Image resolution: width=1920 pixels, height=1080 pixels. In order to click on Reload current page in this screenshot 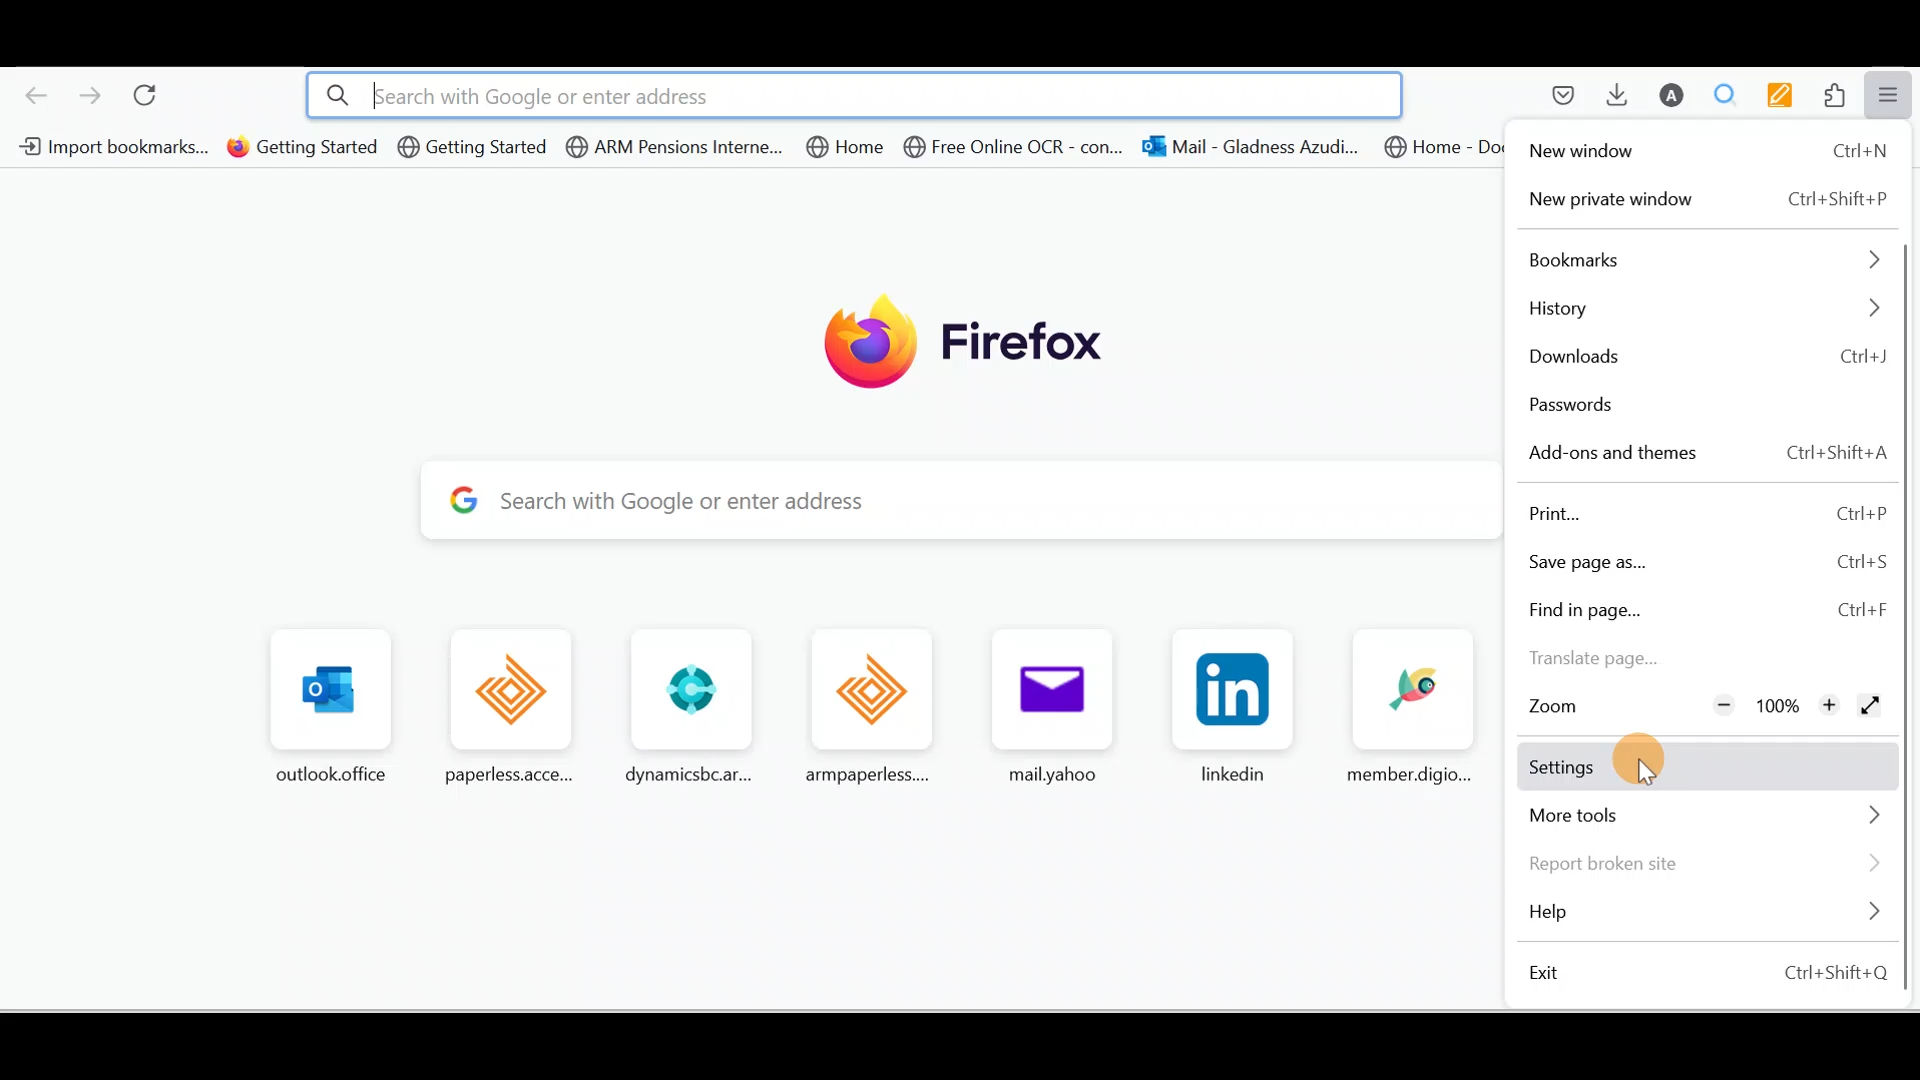, I will do `click(147, 96)`.